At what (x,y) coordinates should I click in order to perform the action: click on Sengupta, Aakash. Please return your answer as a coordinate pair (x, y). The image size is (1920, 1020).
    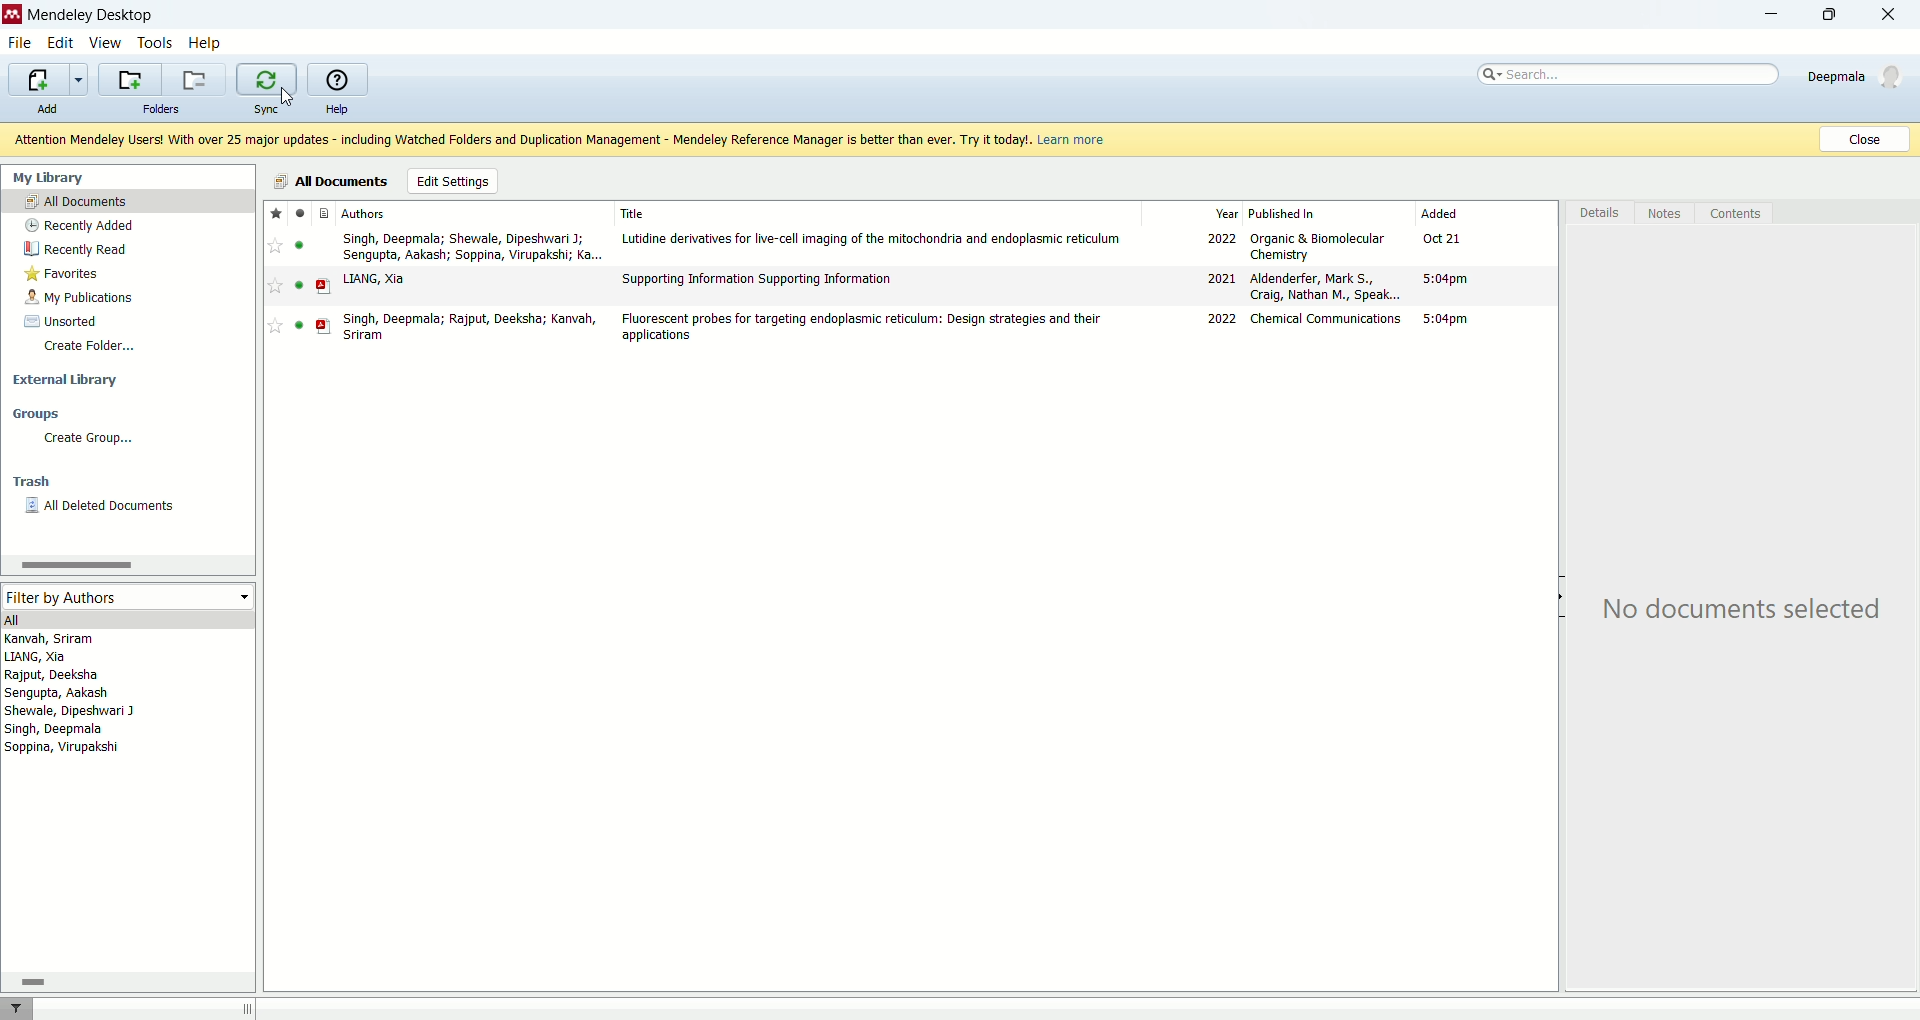
    Looking at the image, I should click on (60, 693).